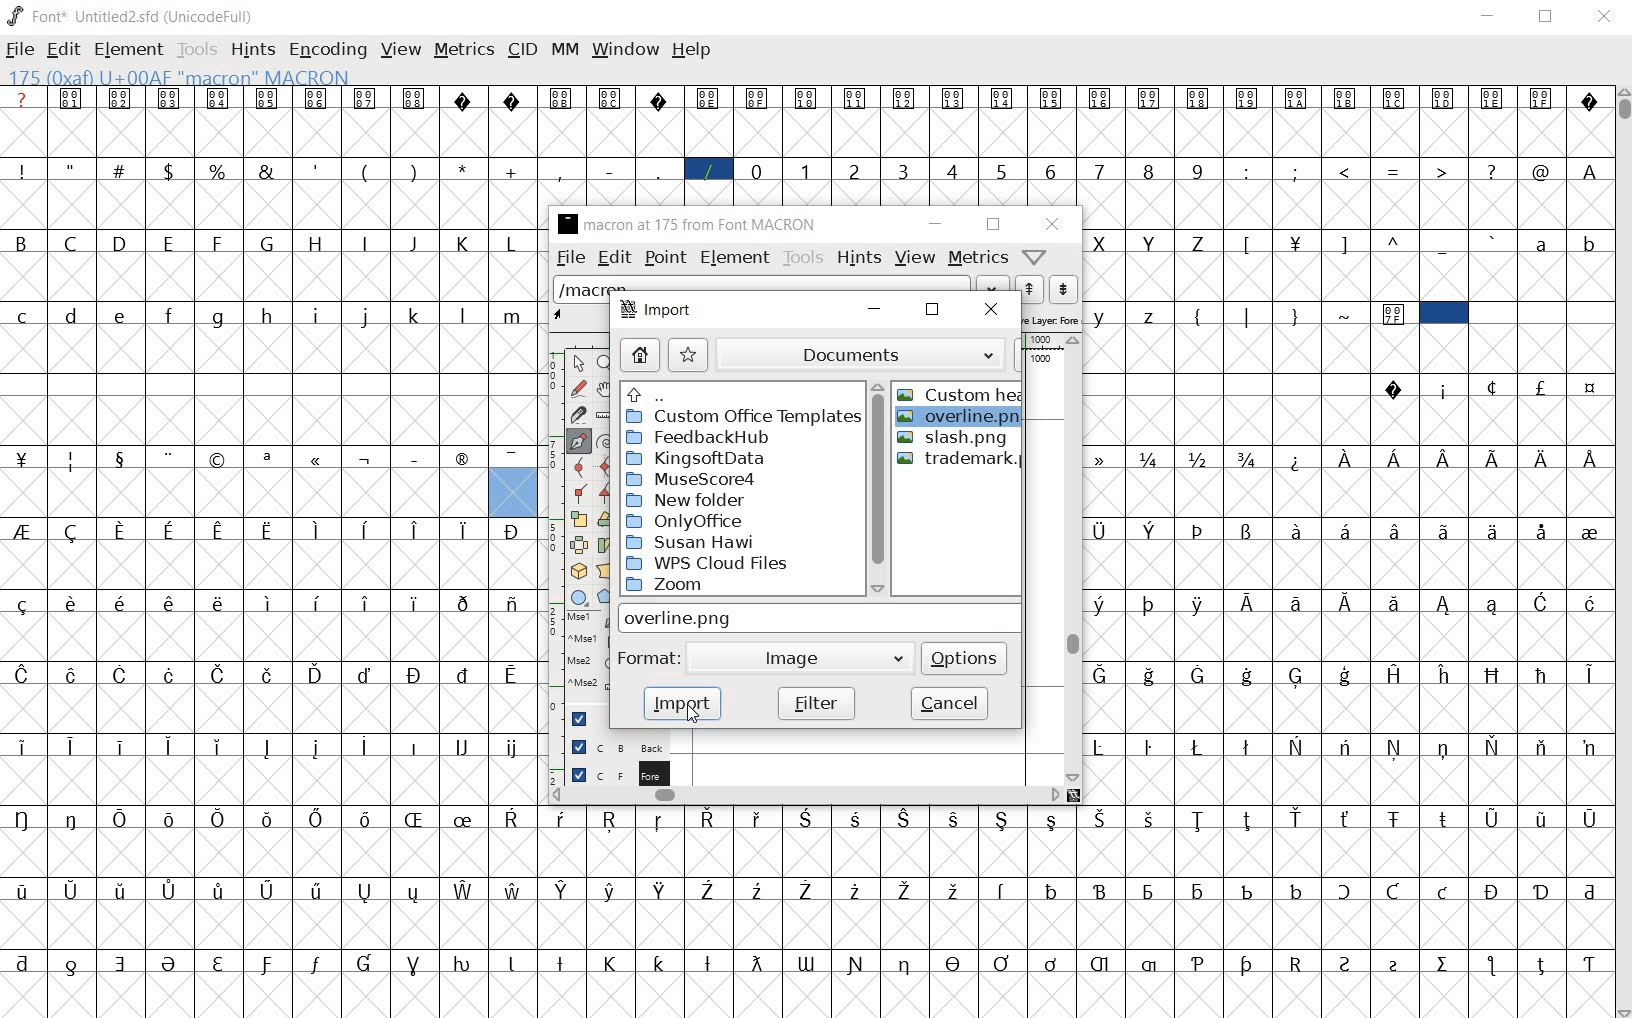  Describe the element at coordinates (320, 962) in the screenshot. I see `Symbol` at that location.